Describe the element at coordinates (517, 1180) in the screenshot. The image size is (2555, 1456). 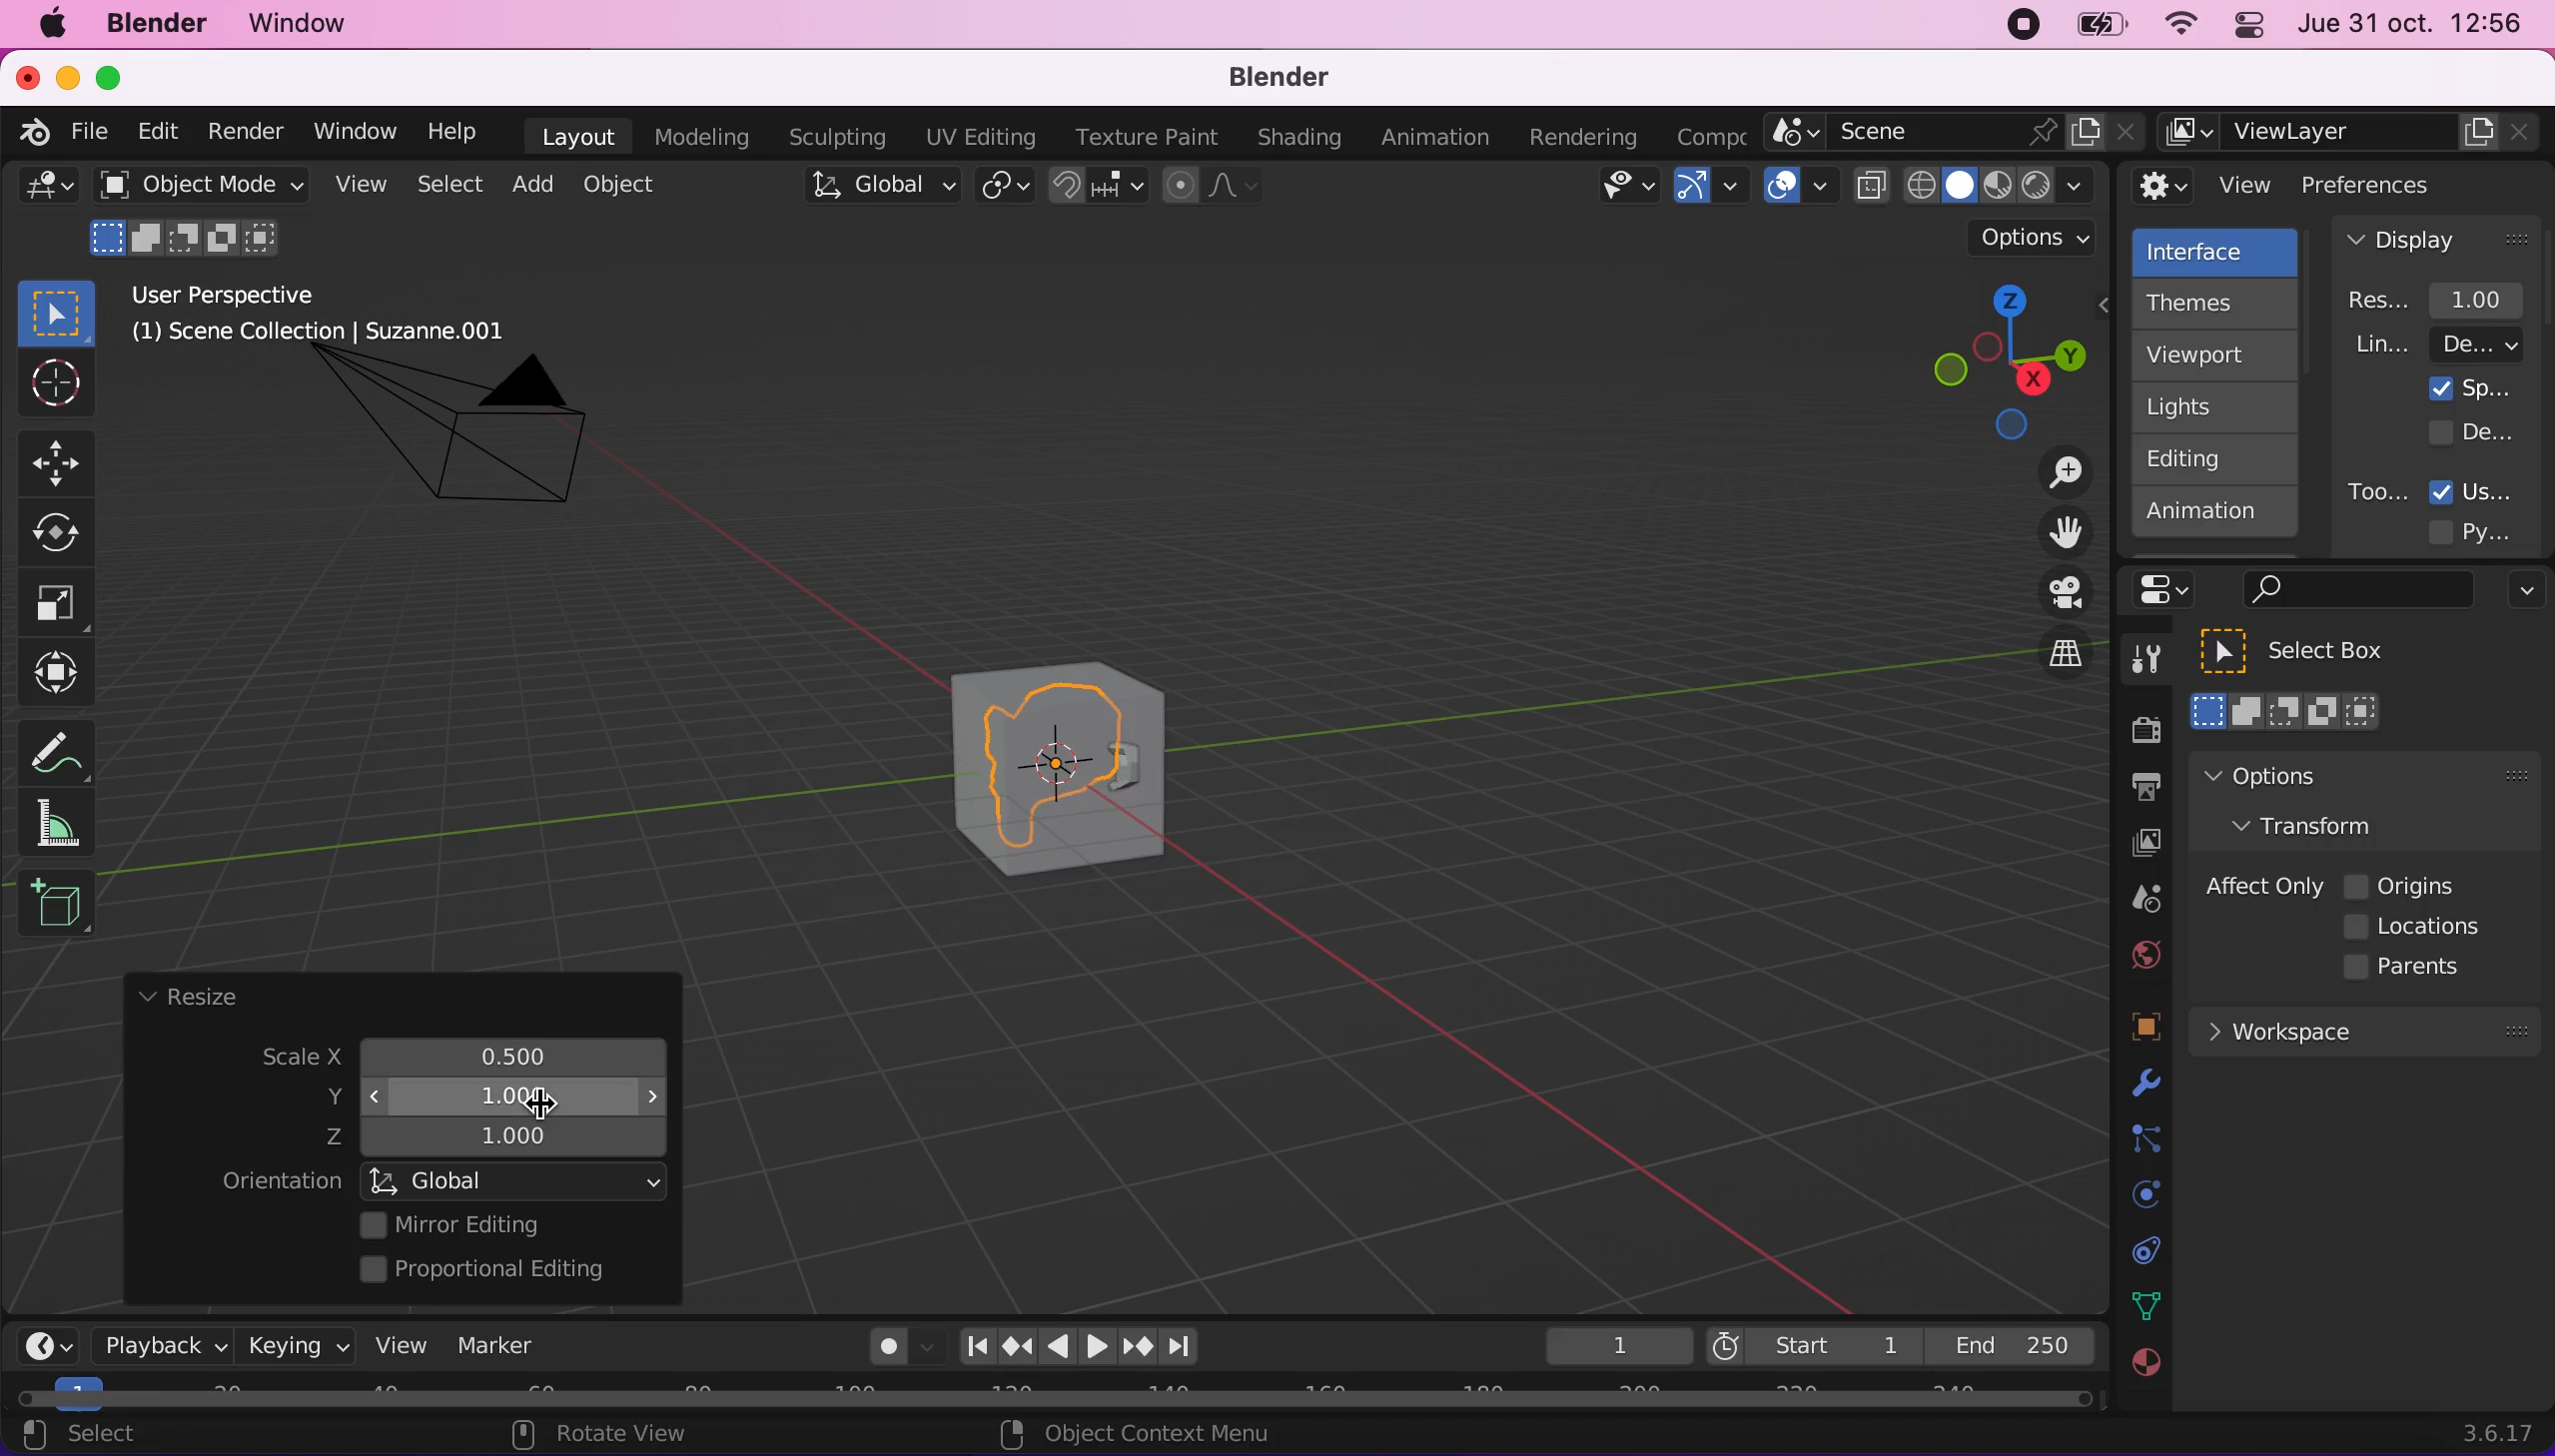
I see `global` at that location.